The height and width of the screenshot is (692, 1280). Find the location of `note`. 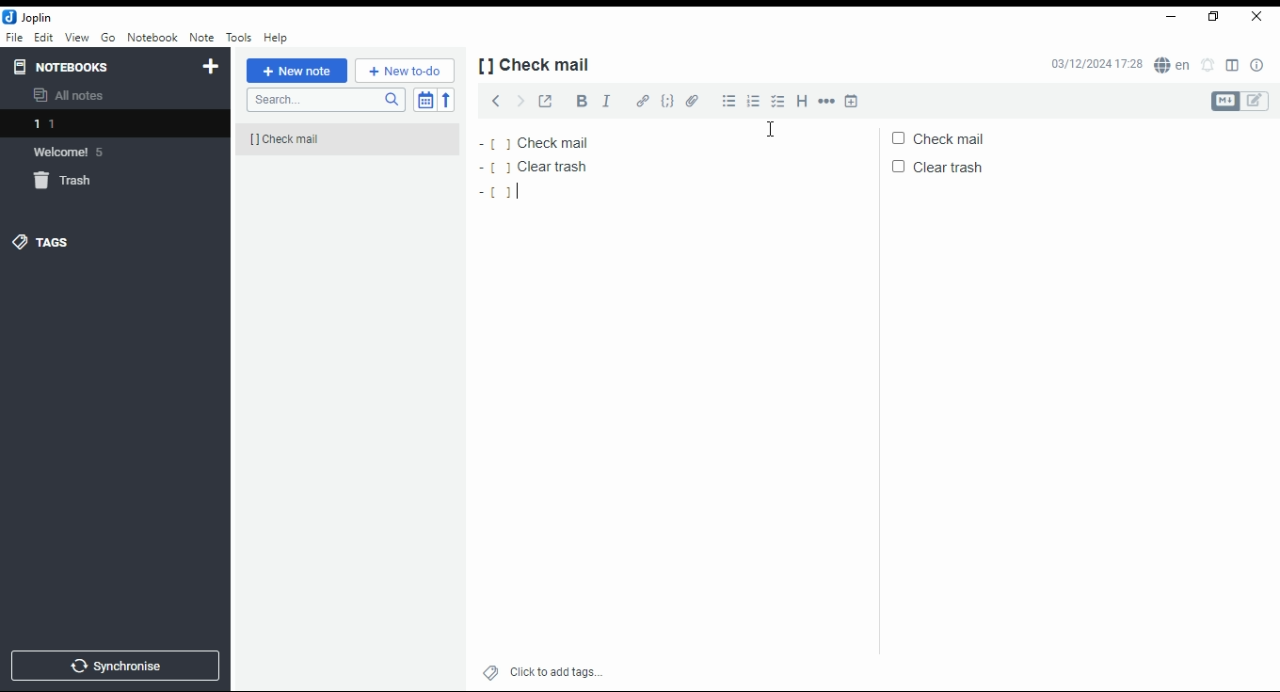

note is located at coordinates (201, 38).